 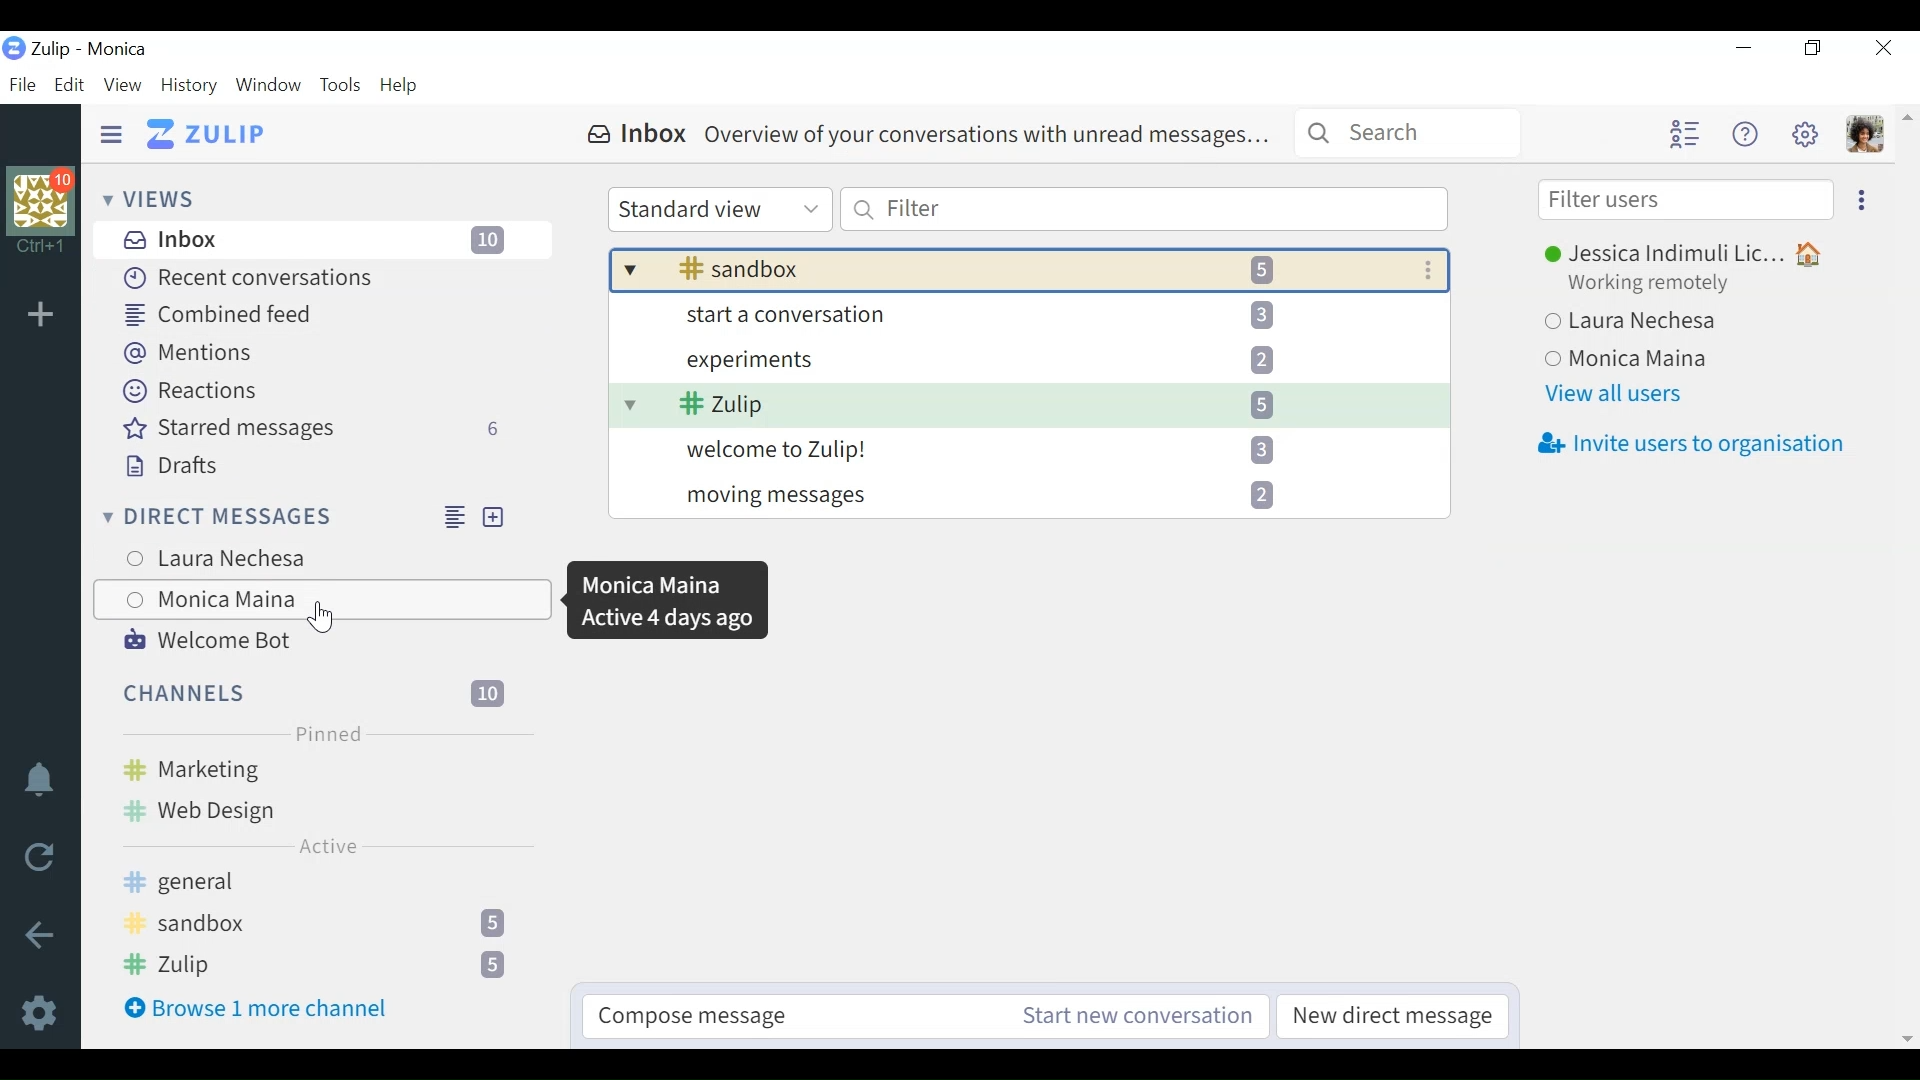 I want to click on Browse 1 more channel, so click(x=256, y=1007).